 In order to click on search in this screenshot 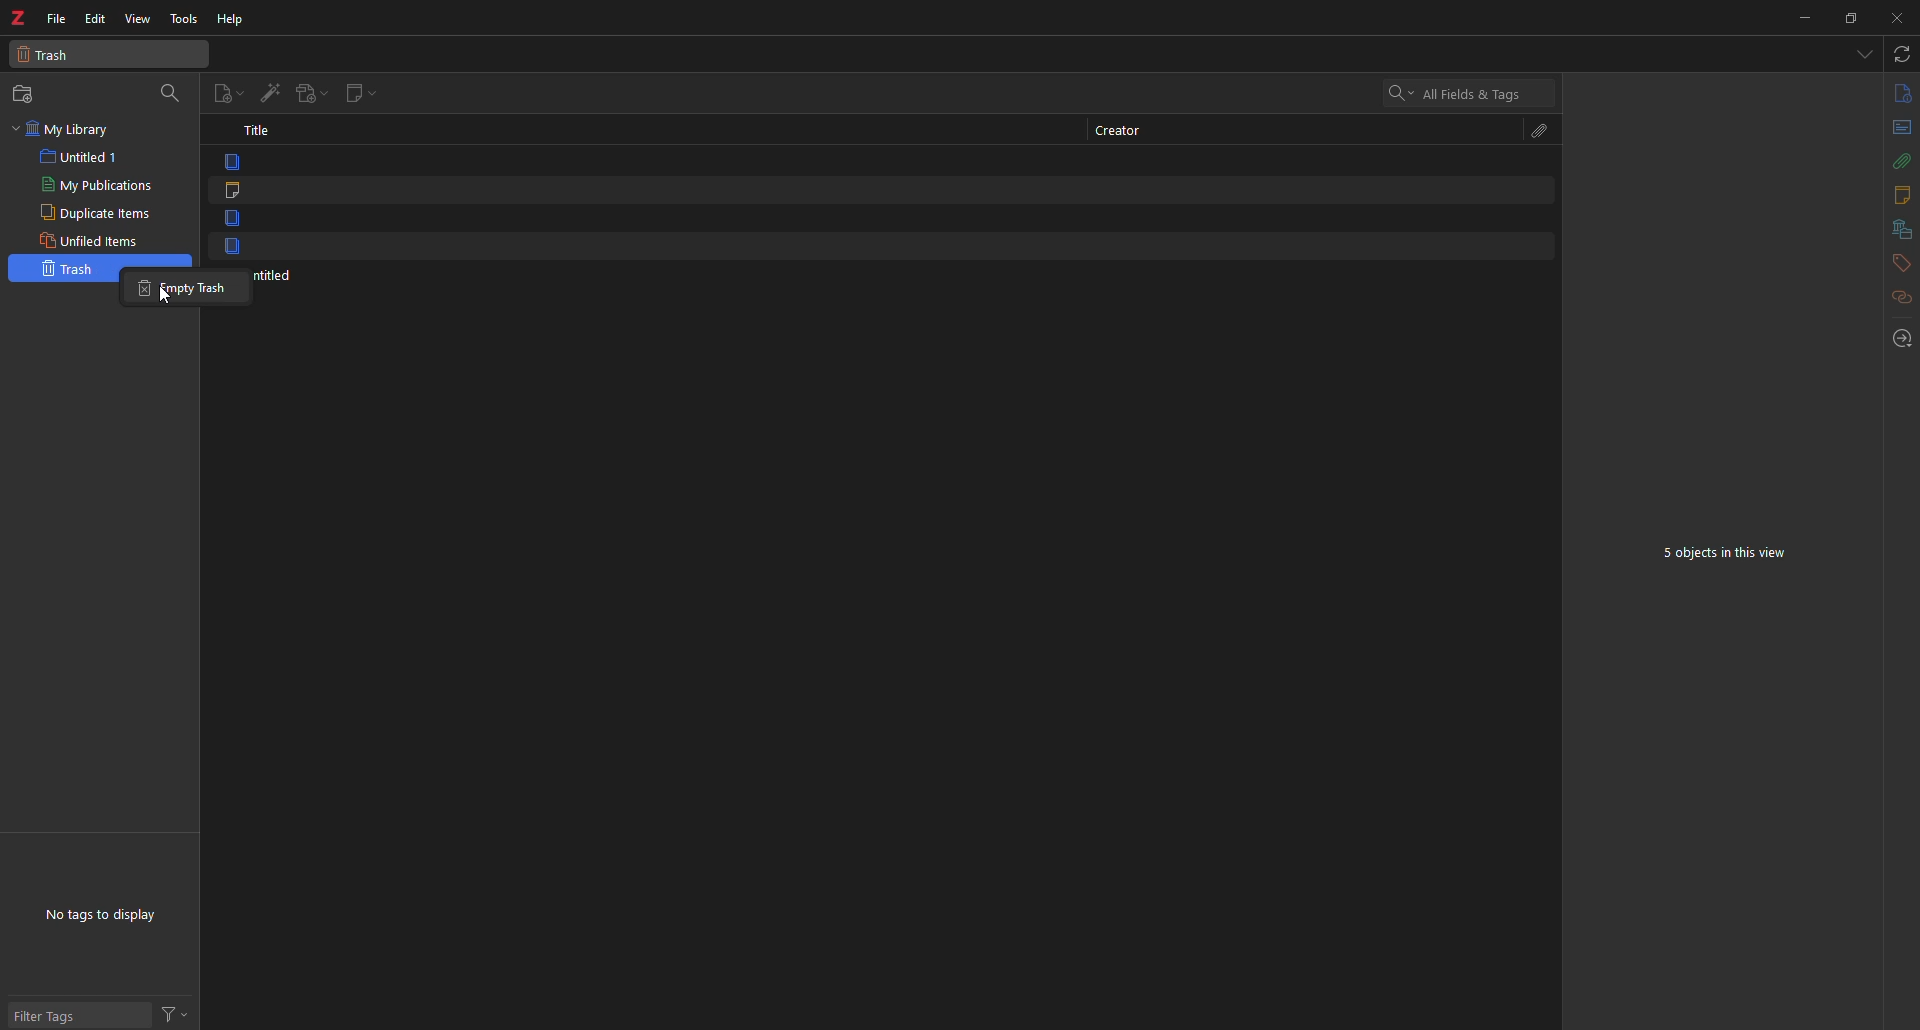, I will do `click(1464, 93)`.